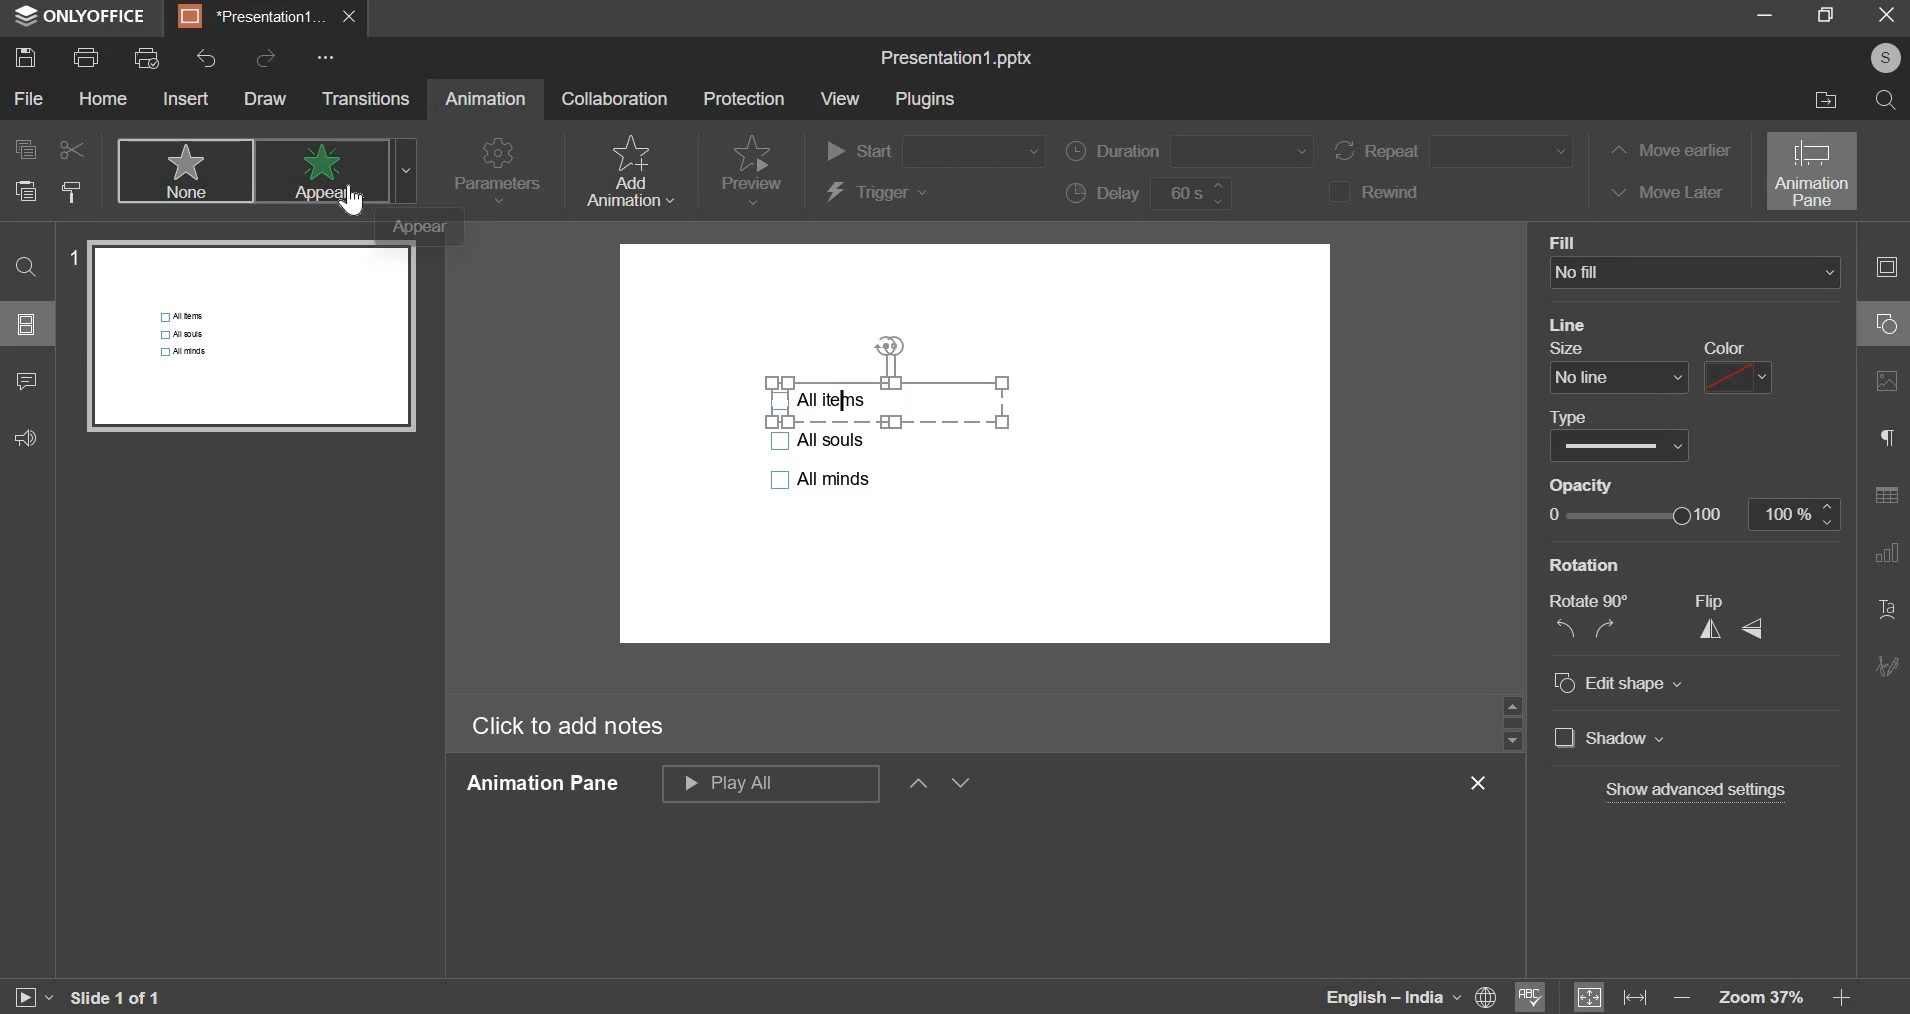 This screenshot has height=1014, width=1910. Describe the element at coordinates (25, 193) in the screenshot. I see `paste` at that location.